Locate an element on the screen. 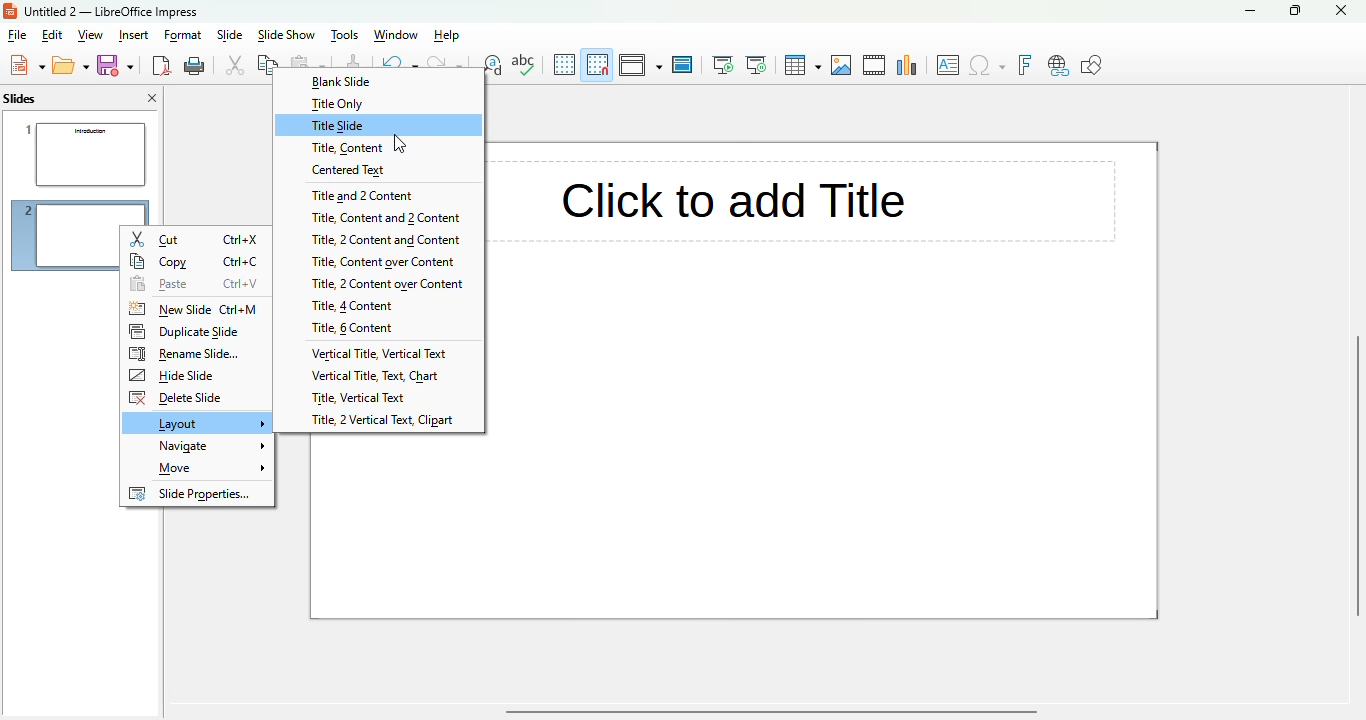 The image size is (1366, 720). horizontal scroll bar is located at coordinates (771, 712).